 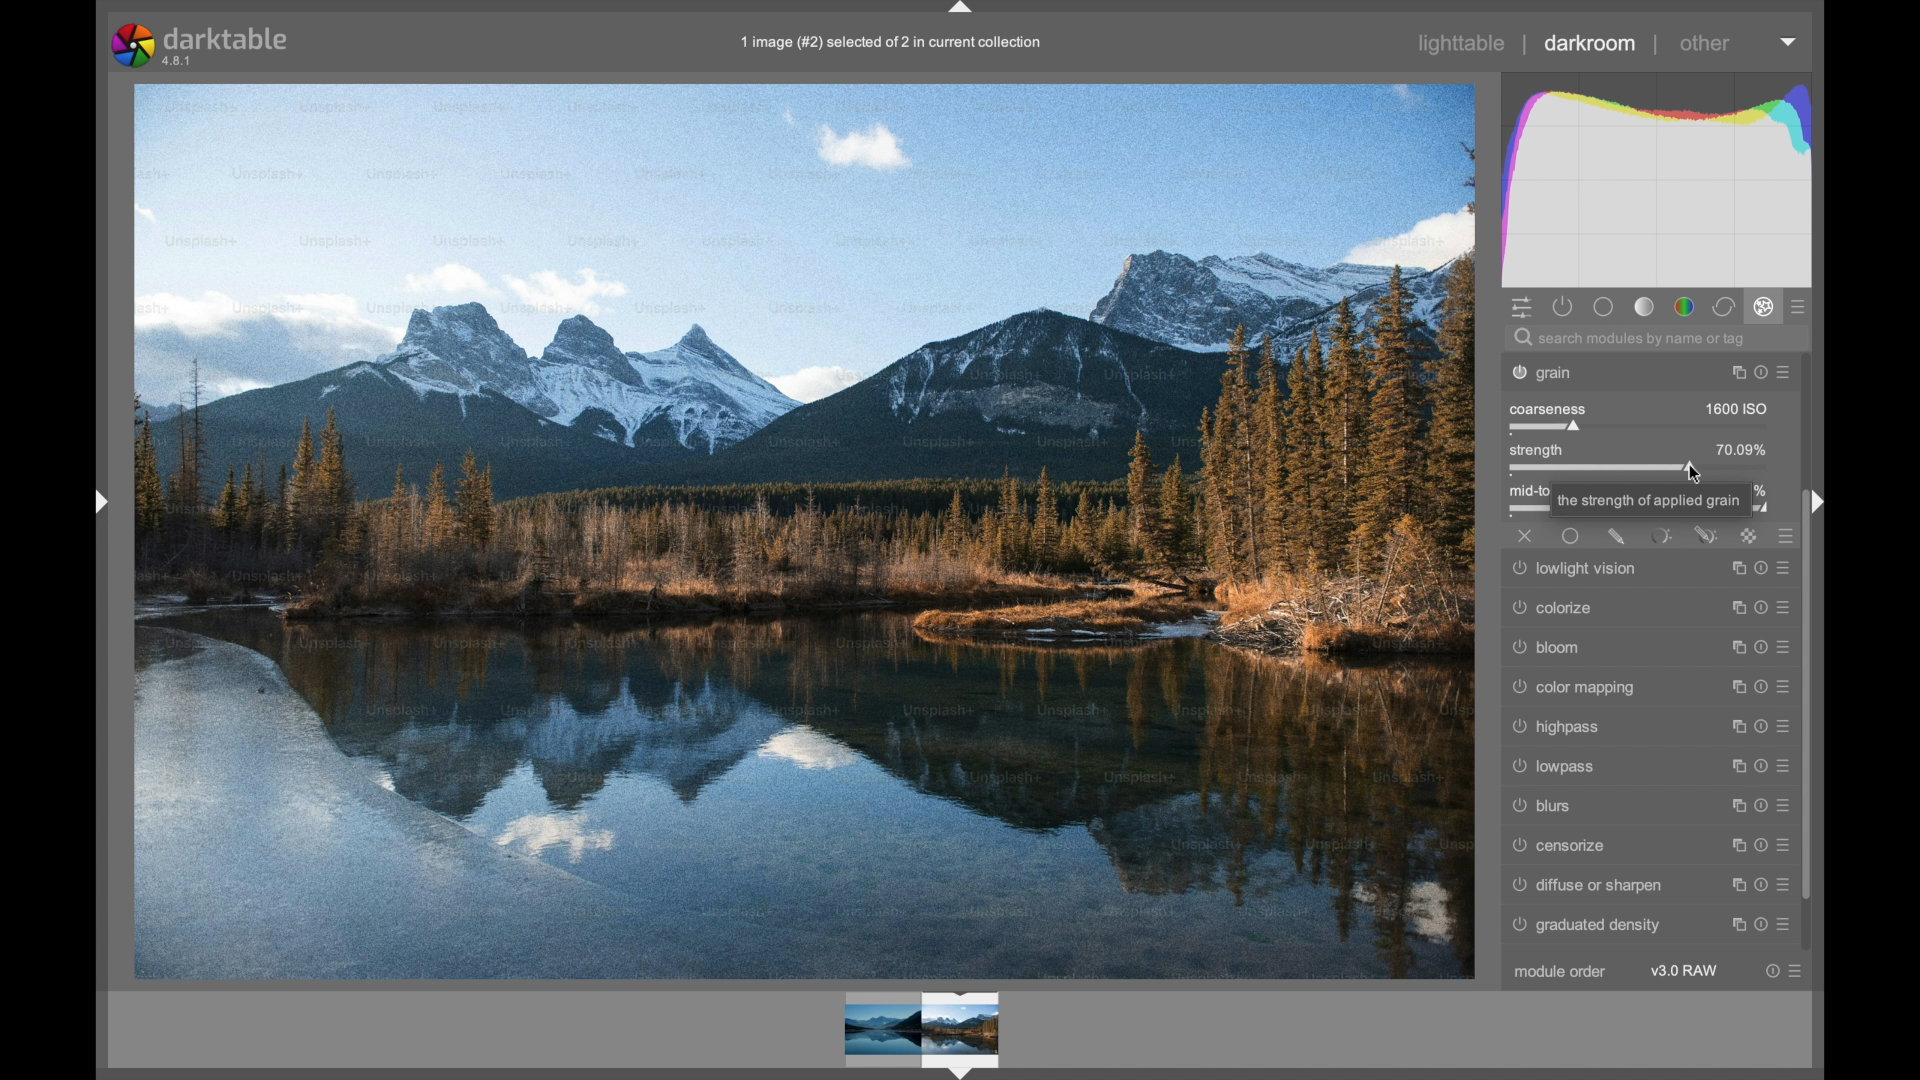 I want to click on presets, so click(x=1787, y=608).